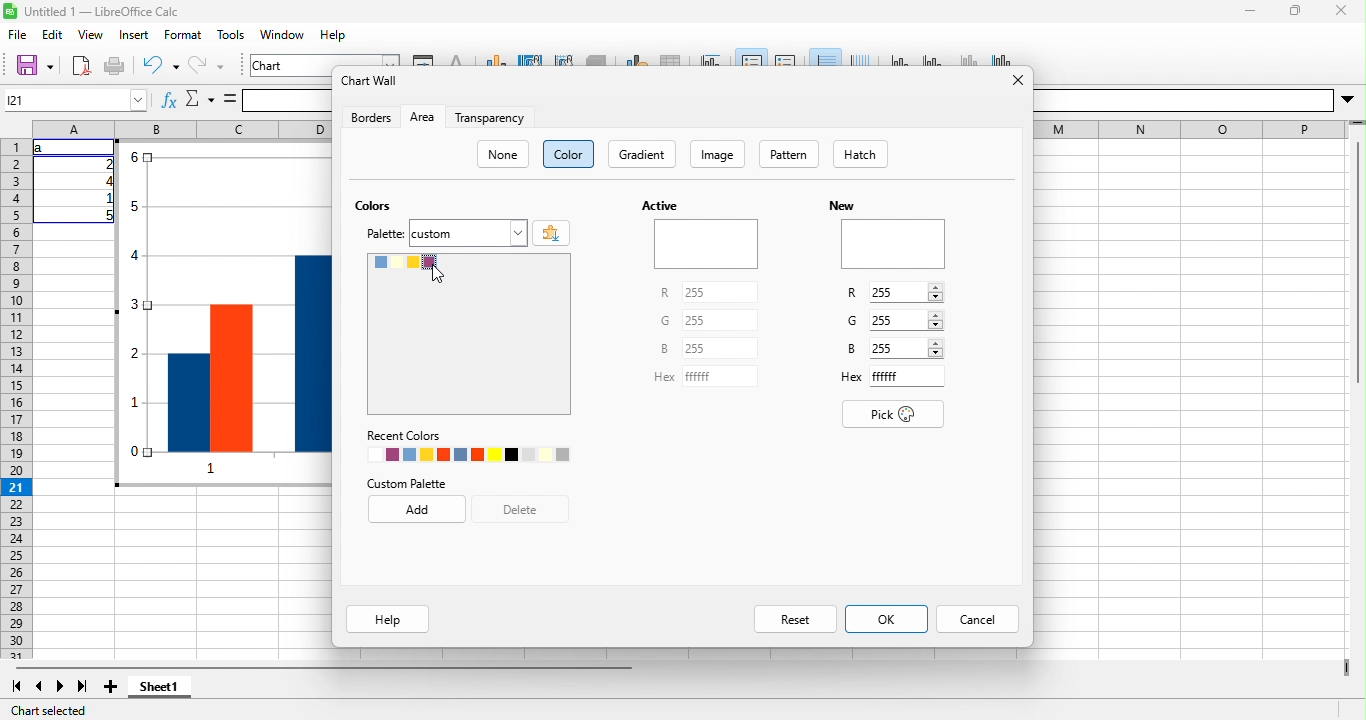  Describe the element at coordinates (423, 59) in the screenshot. I see `format selection` at that location.